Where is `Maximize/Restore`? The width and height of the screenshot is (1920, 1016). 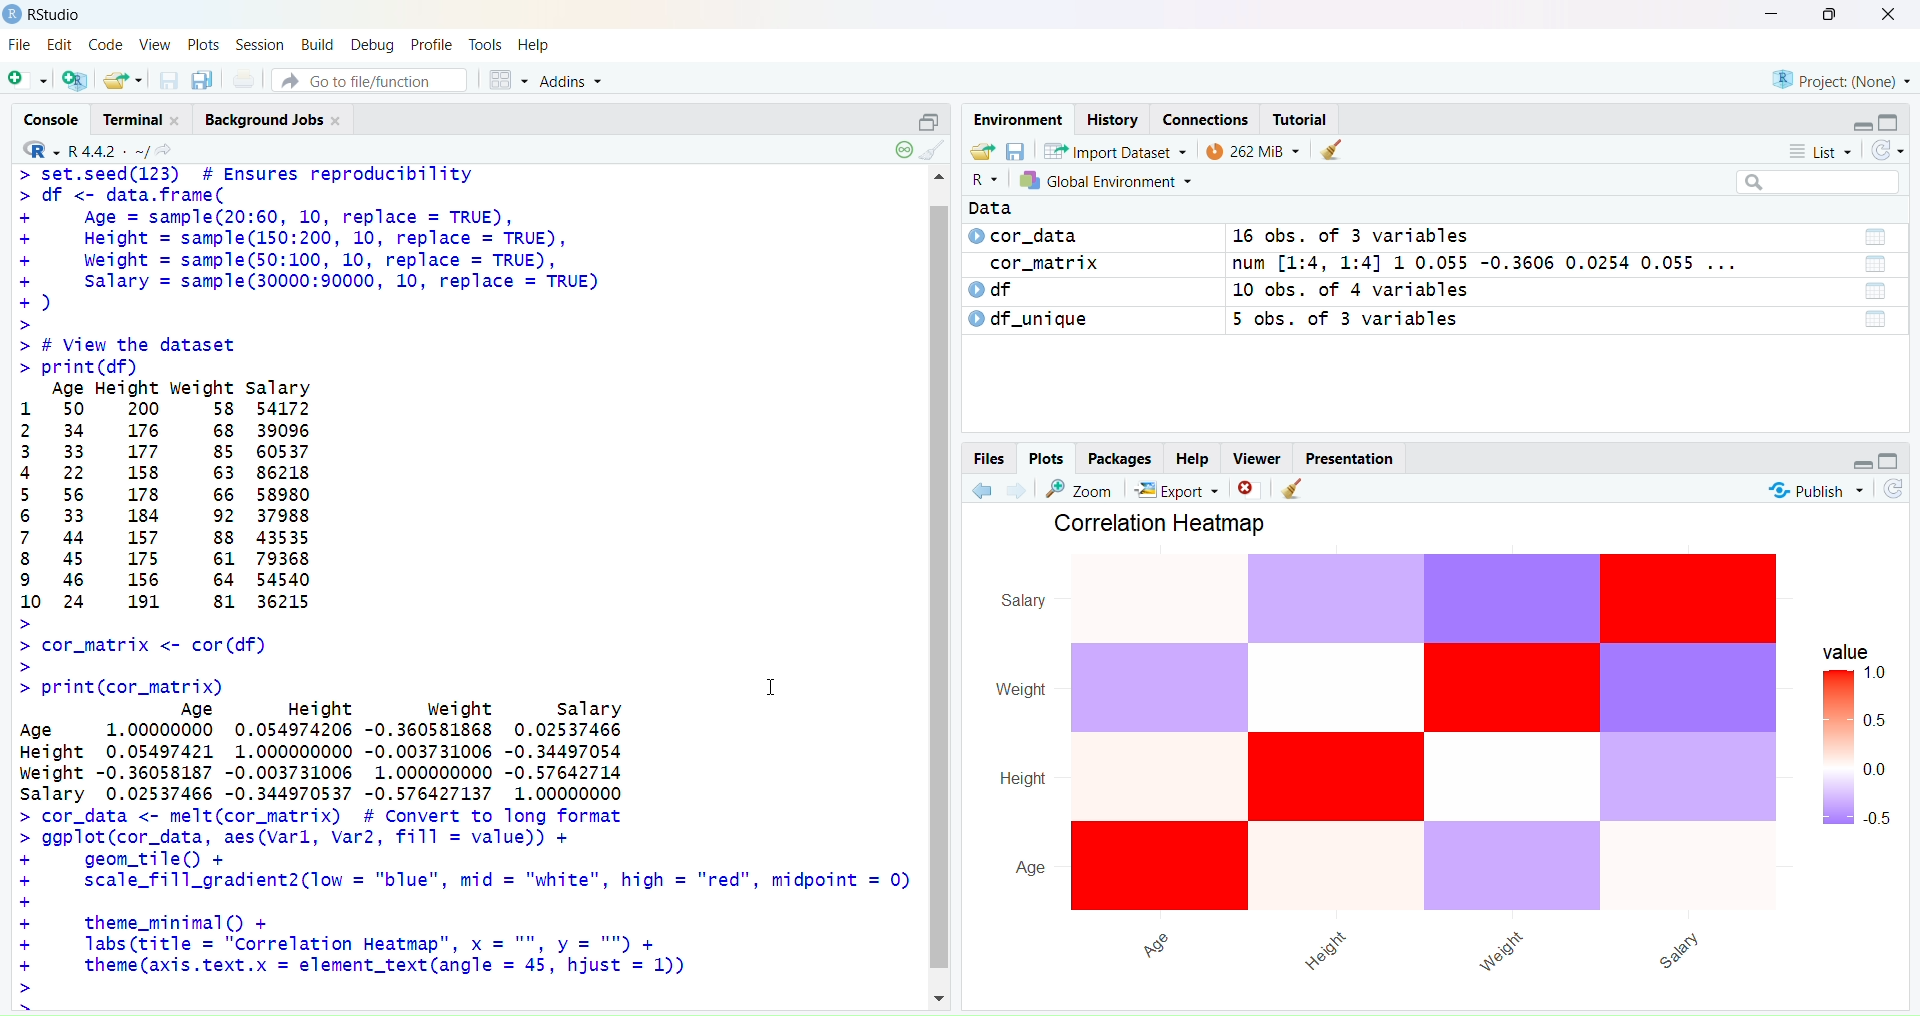
Maximize/Restore is located at coordinates (1891, 118).